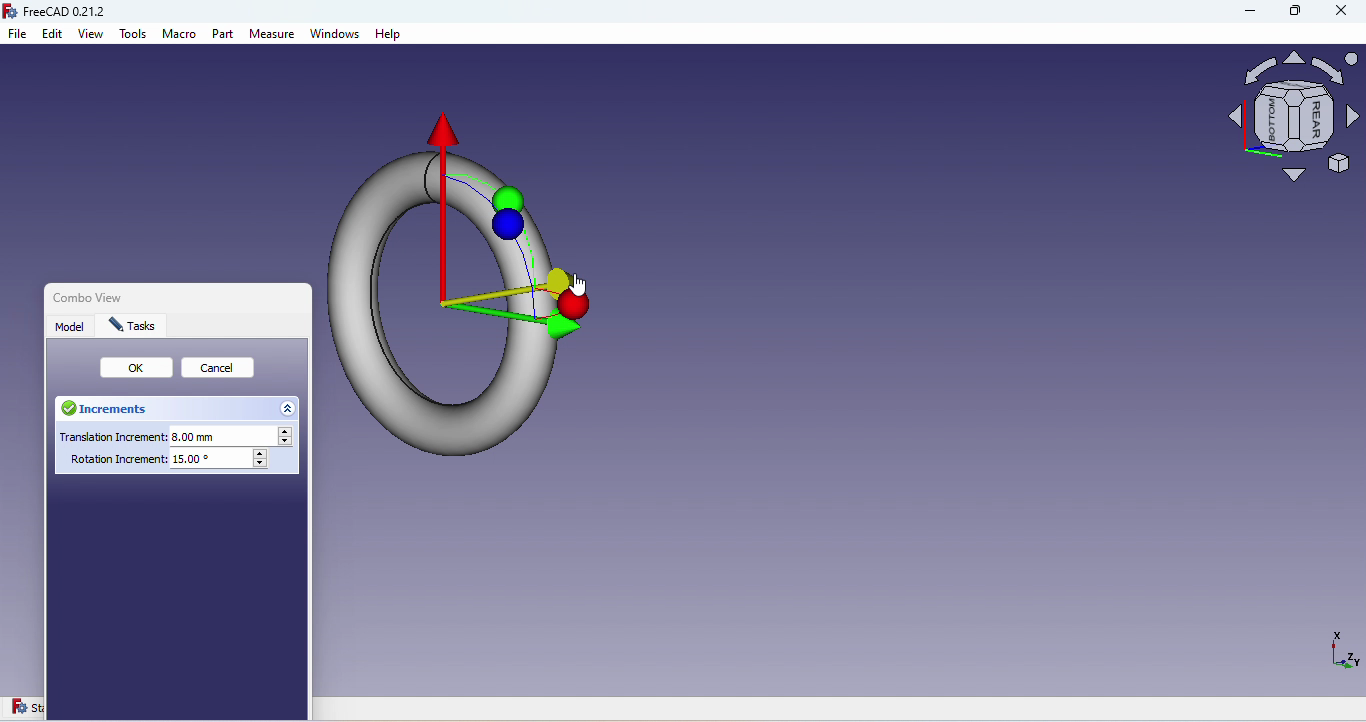  Describe the element at coordinates (83, 296) in the screenshot. I see `Combo view` at that location.